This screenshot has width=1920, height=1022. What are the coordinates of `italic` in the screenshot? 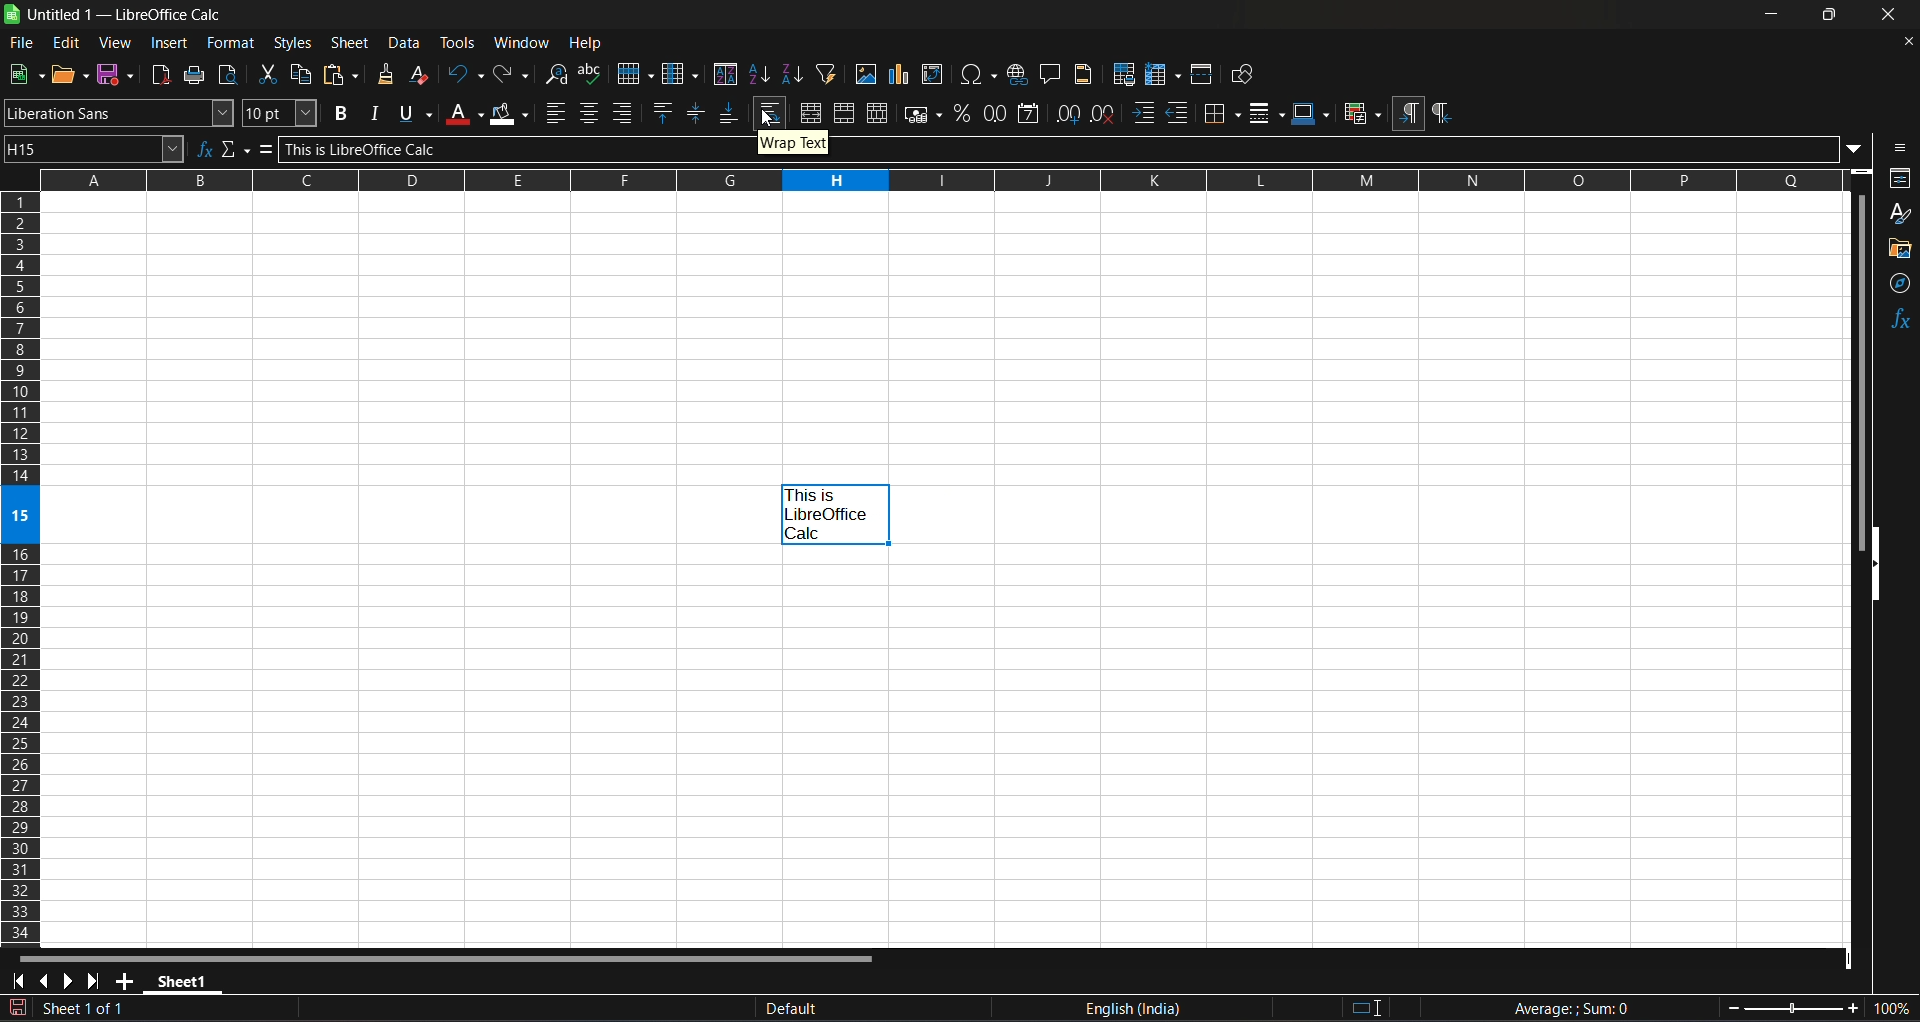 It's located at (375, 113).